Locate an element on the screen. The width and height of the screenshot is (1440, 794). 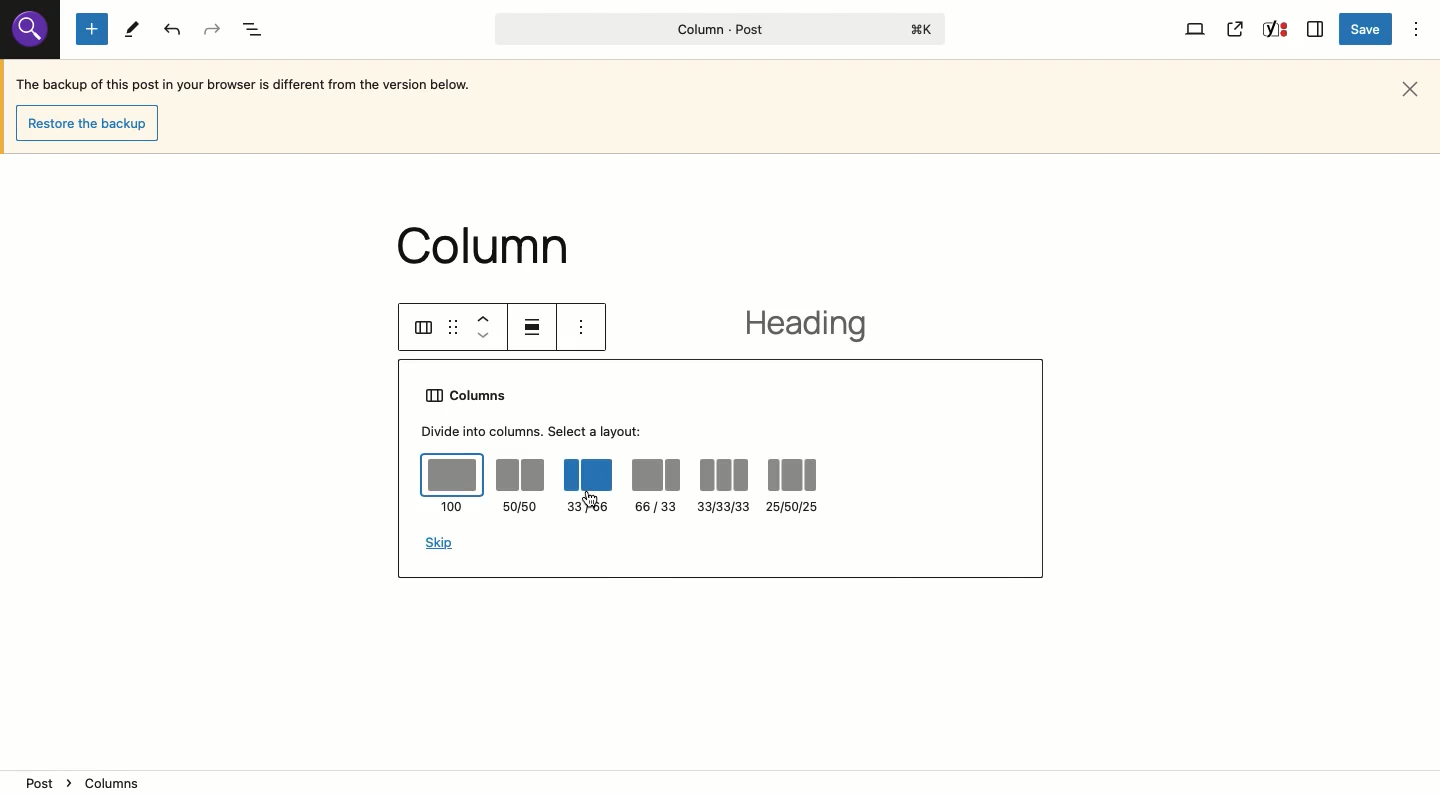
Document overview is located at coordinates (256, 31).